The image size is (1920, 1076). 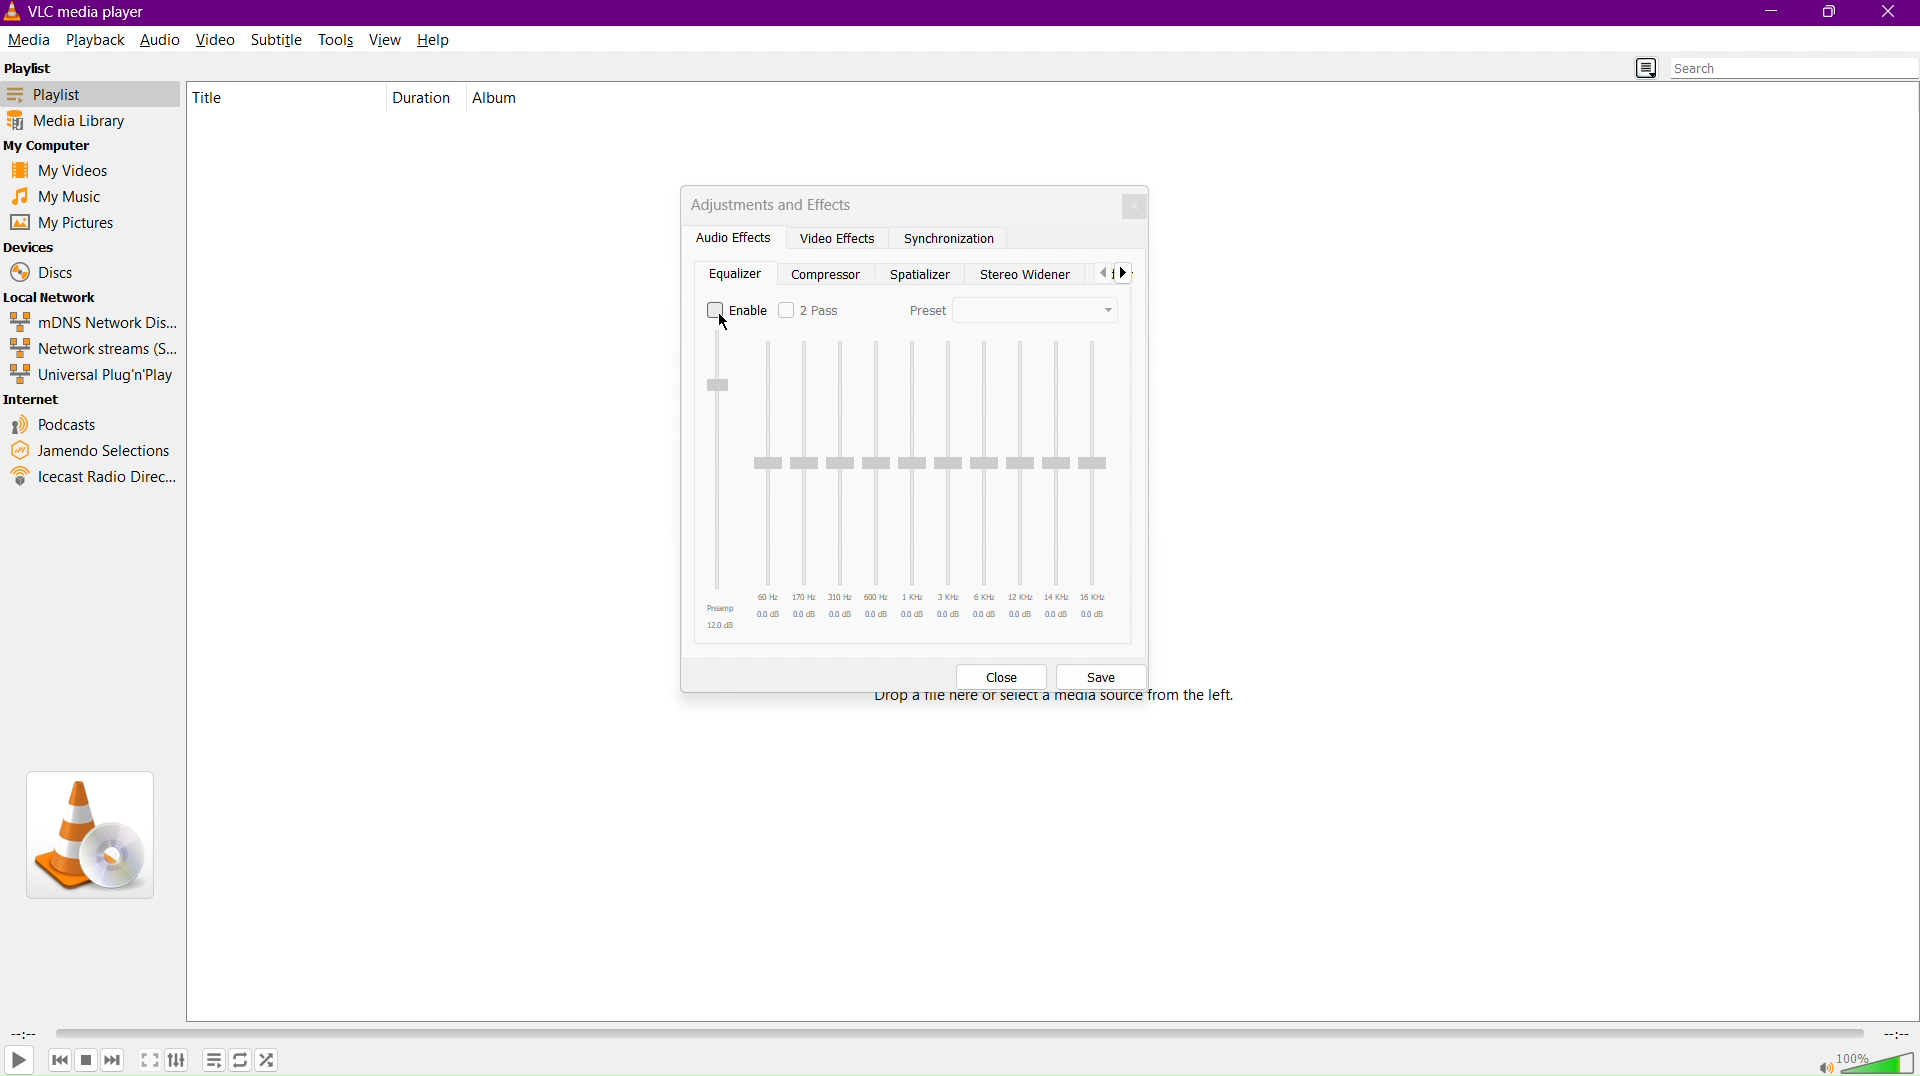 What do you see at coordinates (918, 309) in the screenshot?
I see `Preset` at bounding box center [918, 309].